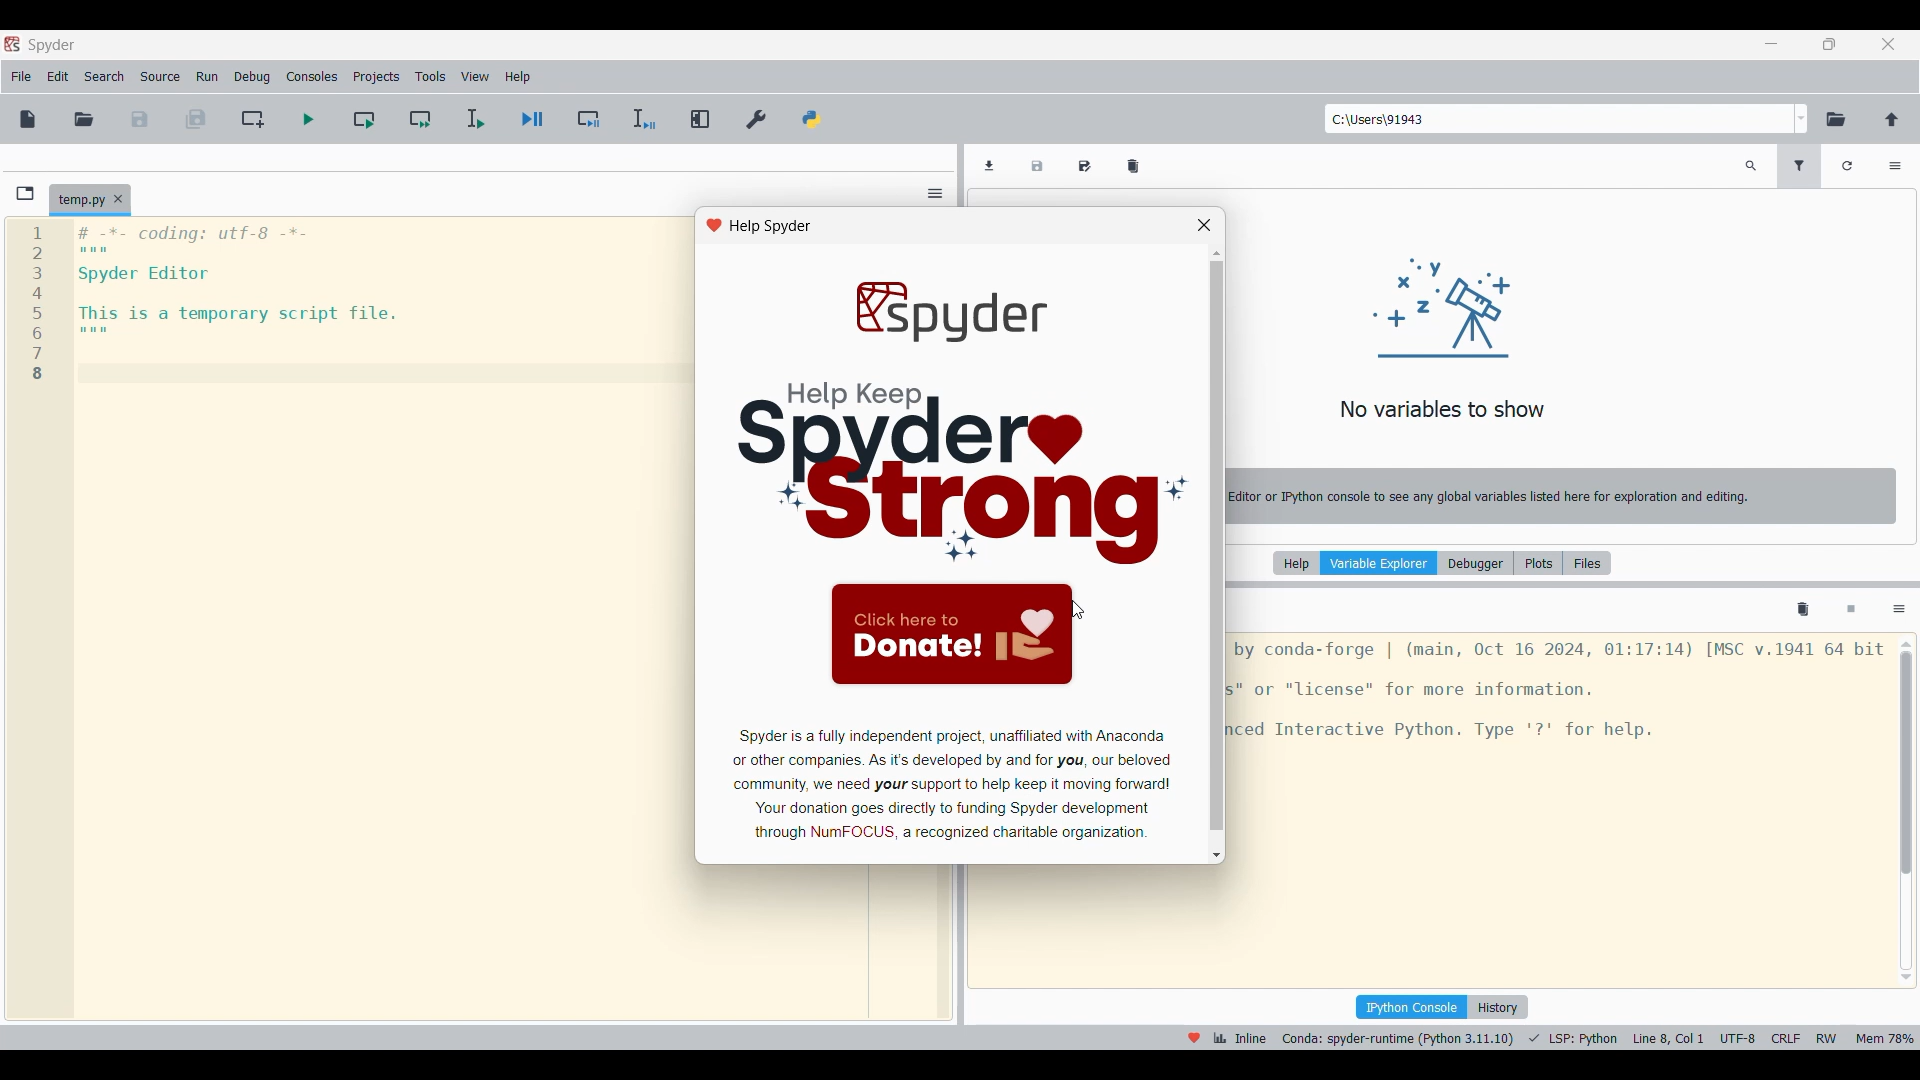 The width and height of the screenshot is (1920, 1080). What do you see at coordinates (1889, 44) in the screenshot?
I see `Close interface` at bounding box center [1889, 44].